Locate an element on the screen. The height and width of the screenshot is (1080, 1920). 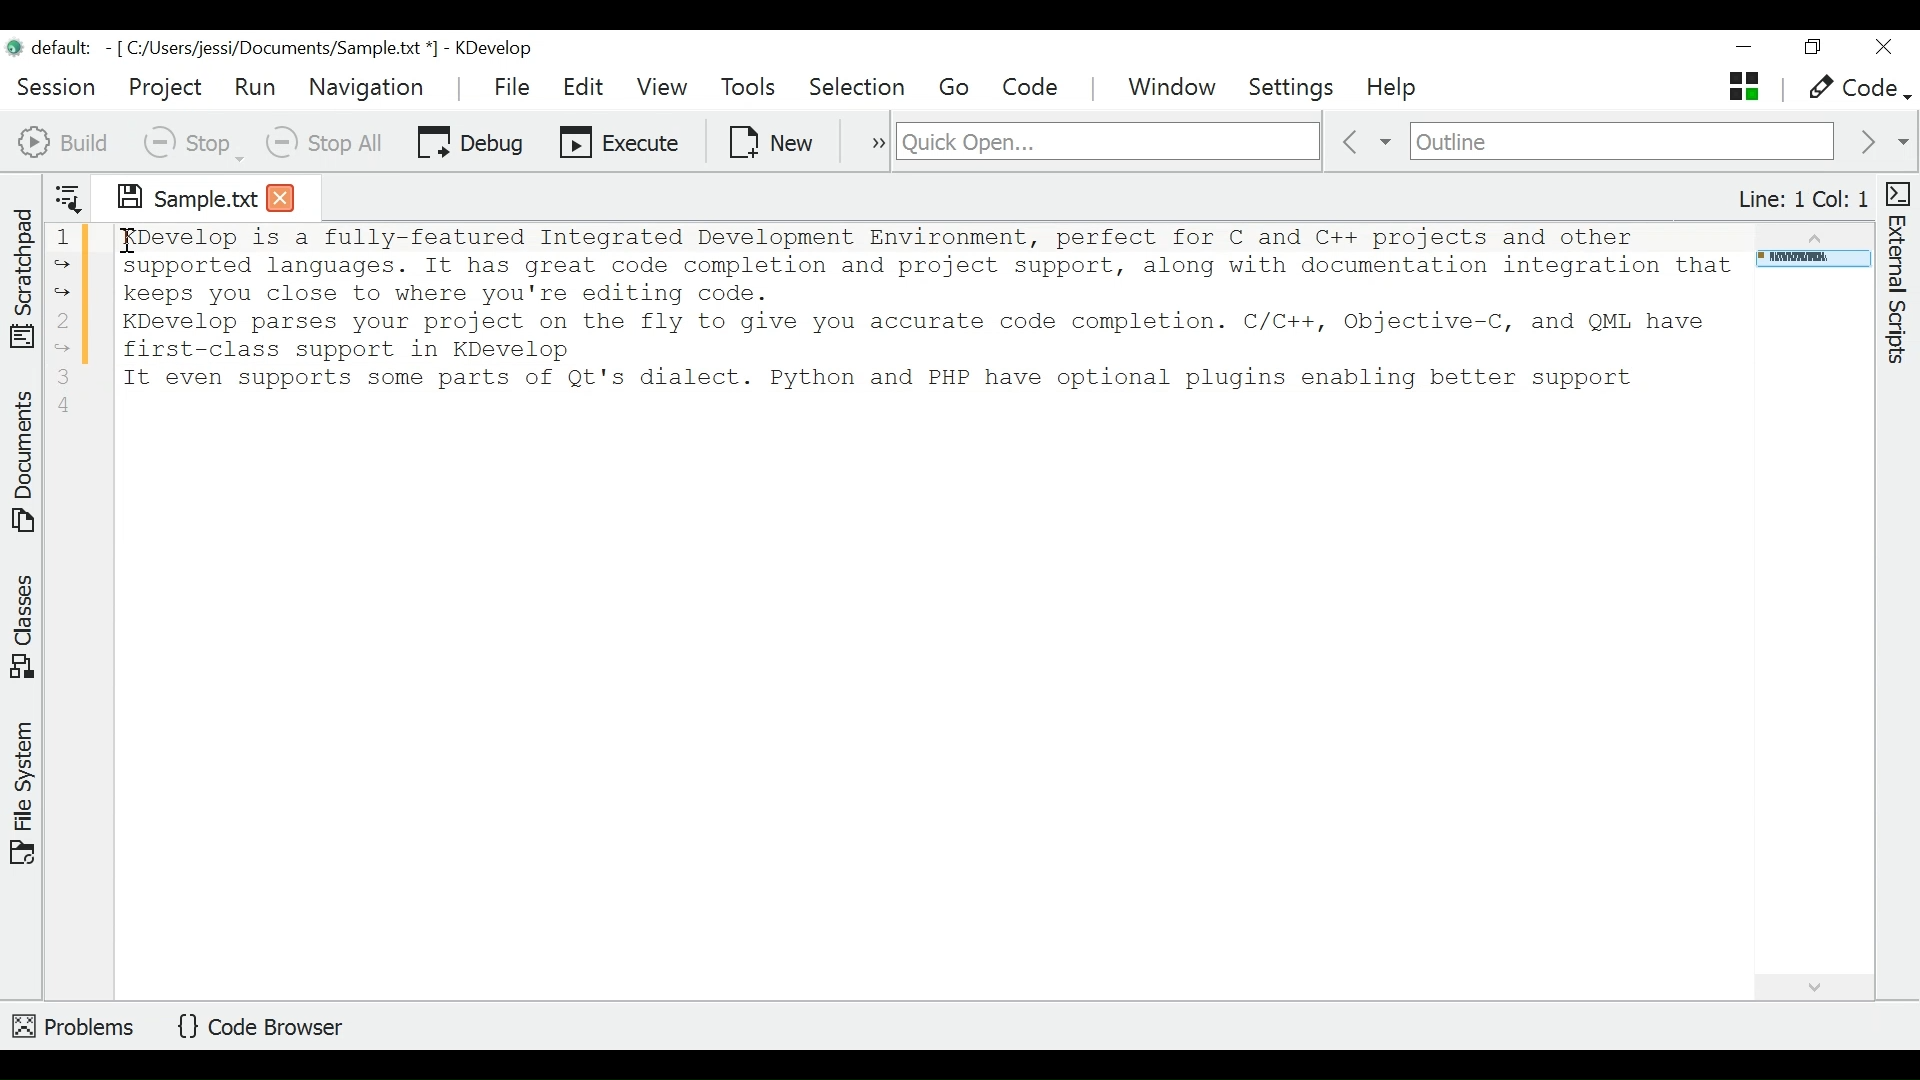
Scroll down  is located at coordinates (1811, 987).